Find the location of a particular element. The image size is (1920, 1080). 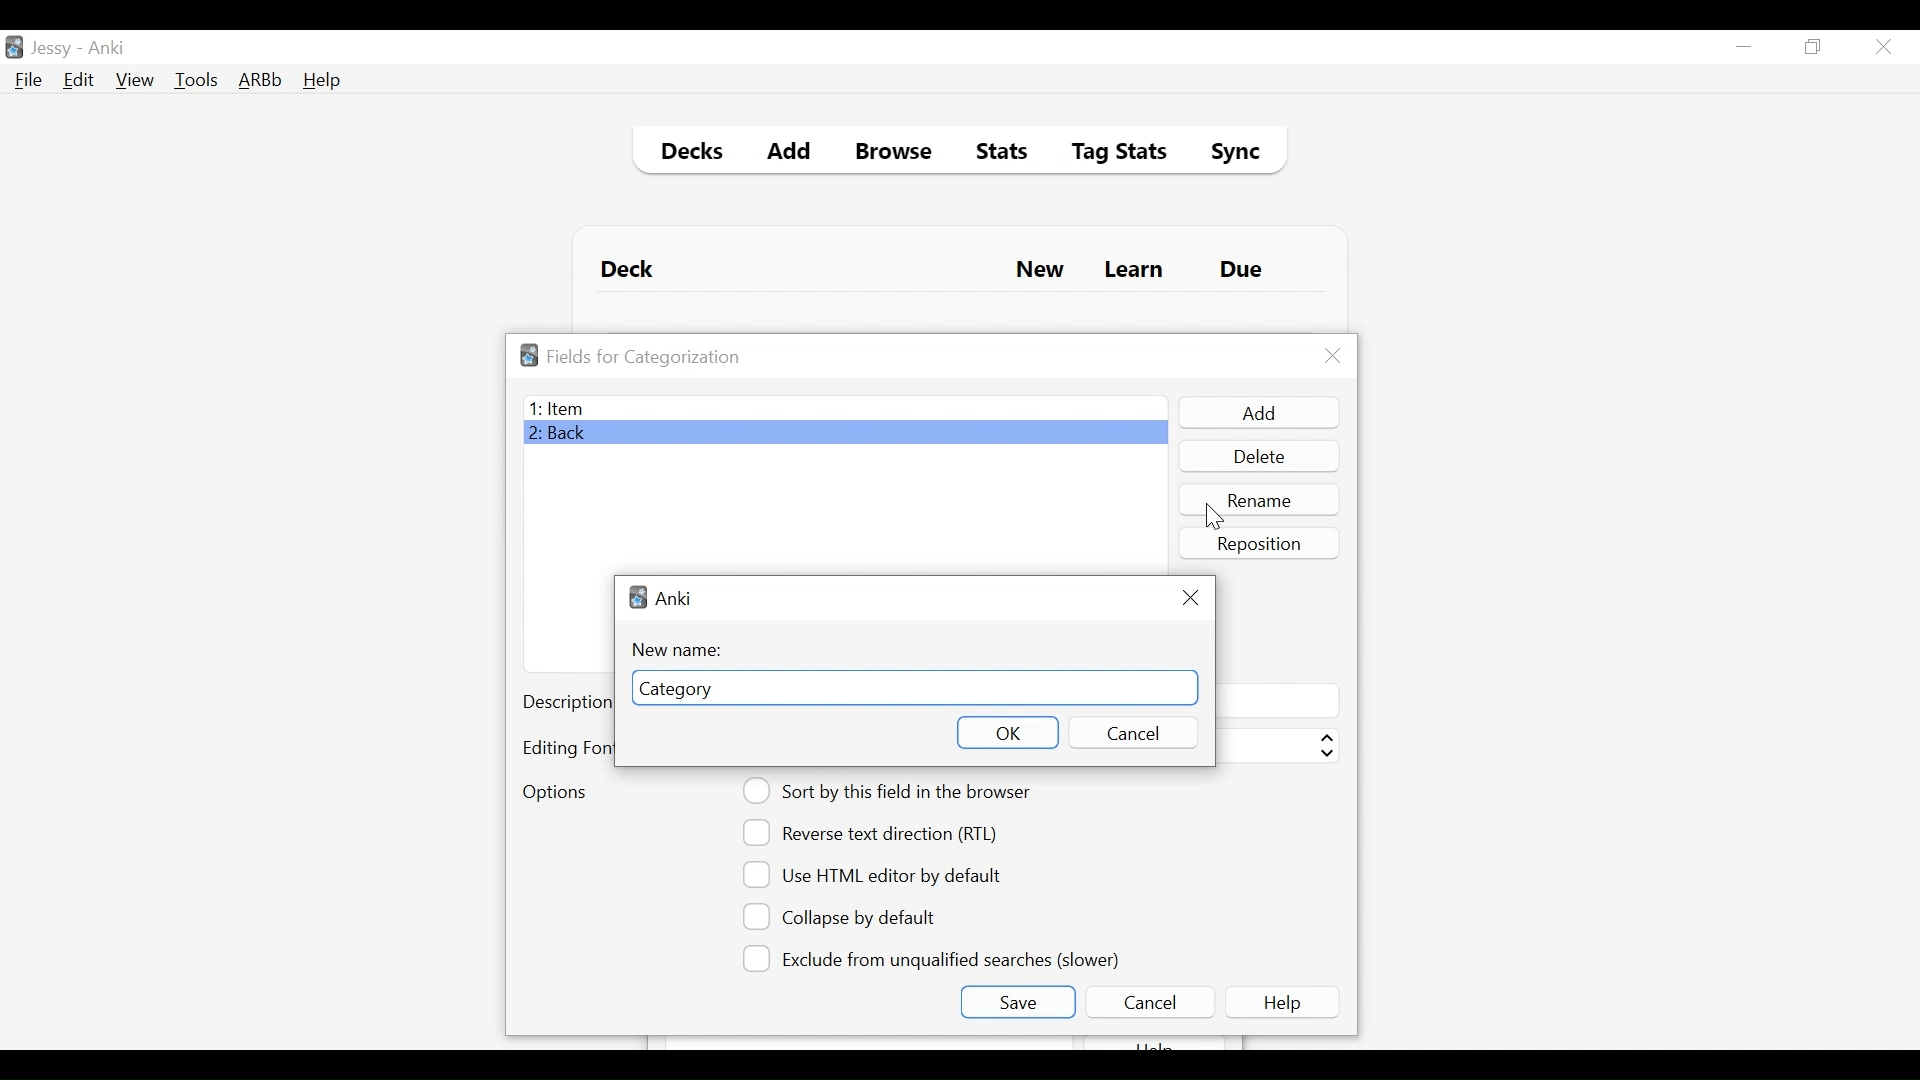

Learn is located at coordinates (1133, 271).